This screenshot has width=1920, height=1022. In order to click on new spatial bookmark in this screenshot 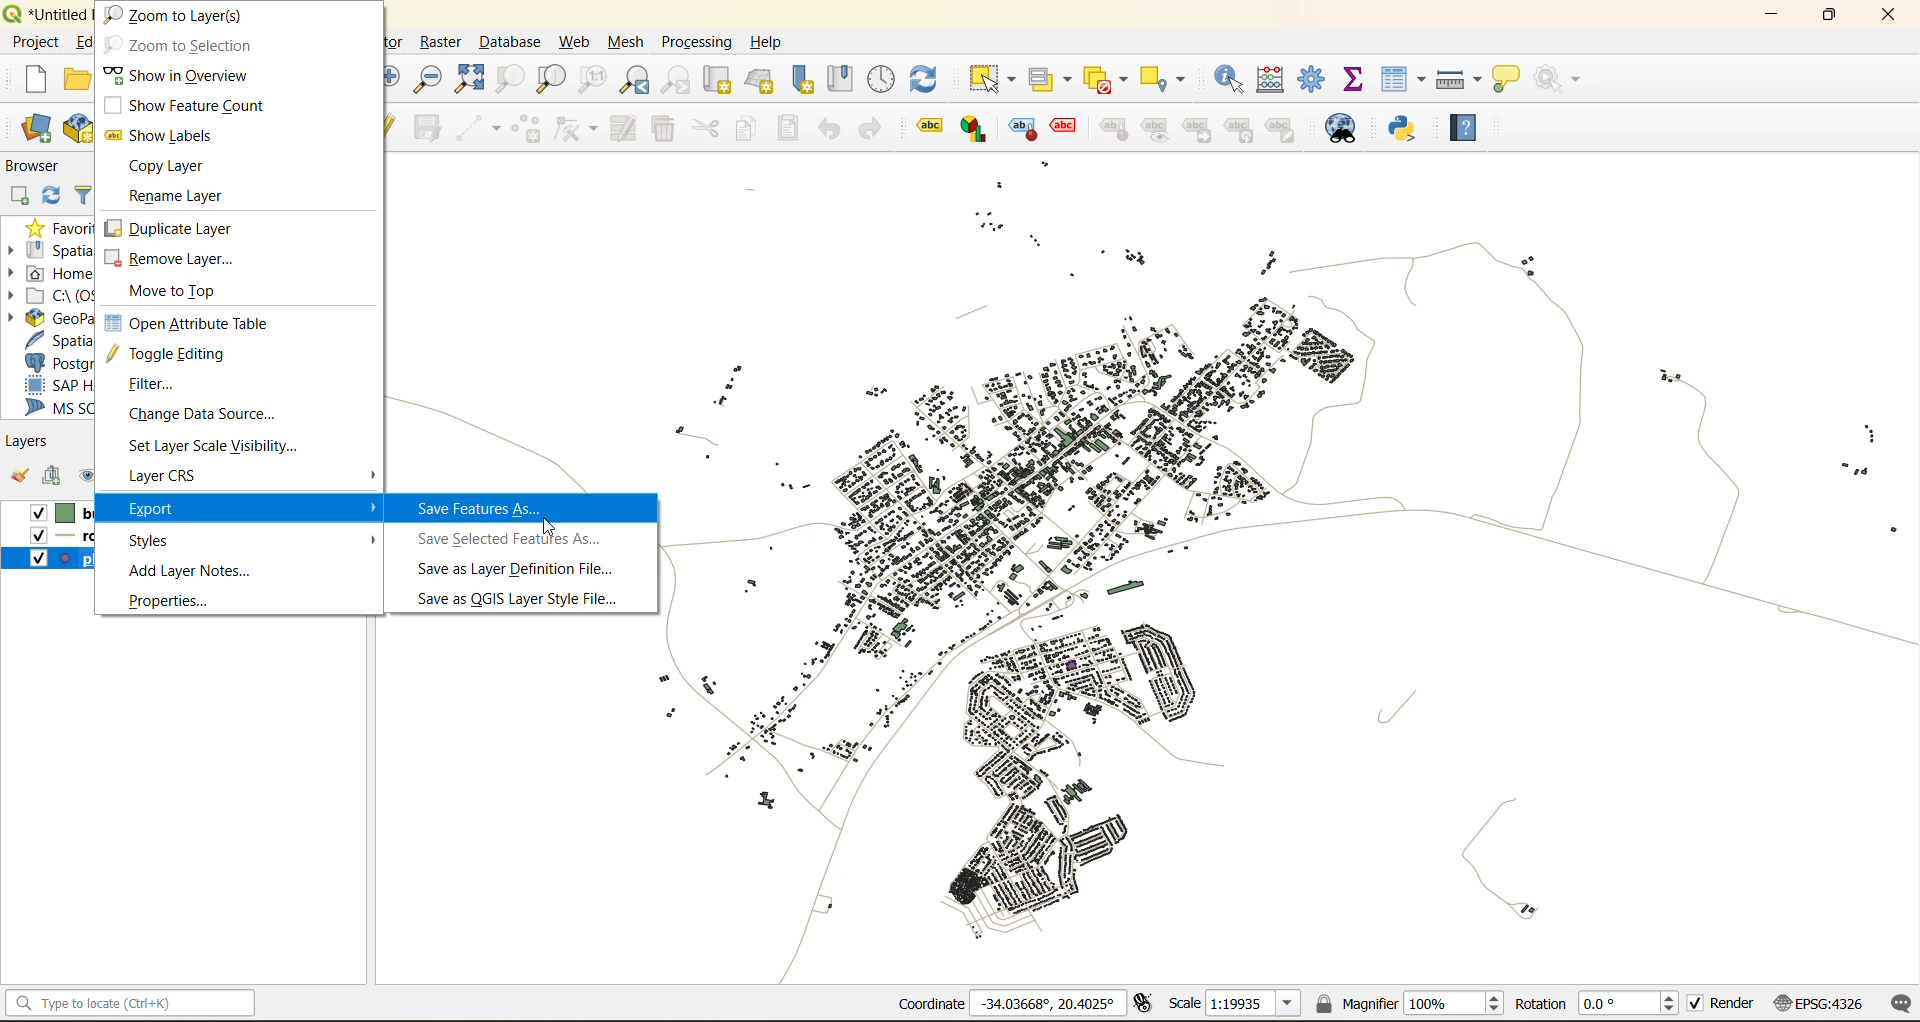, I will do `click(809, 80)`.